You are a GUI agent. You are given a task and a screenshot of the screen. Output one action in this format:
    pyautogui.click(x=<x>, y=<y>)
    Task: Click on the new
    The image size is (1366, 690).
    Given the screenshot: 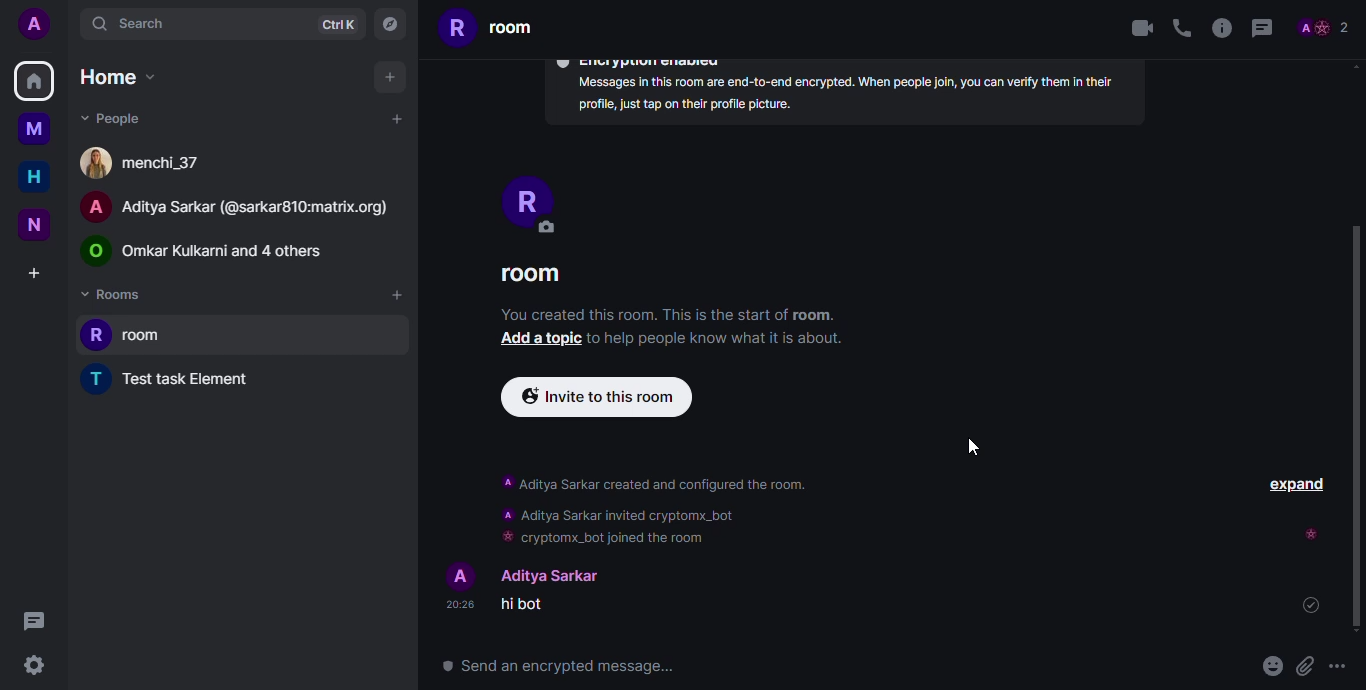 What is the action you would take?
    pyautogui.click(x=35, y=223)
    